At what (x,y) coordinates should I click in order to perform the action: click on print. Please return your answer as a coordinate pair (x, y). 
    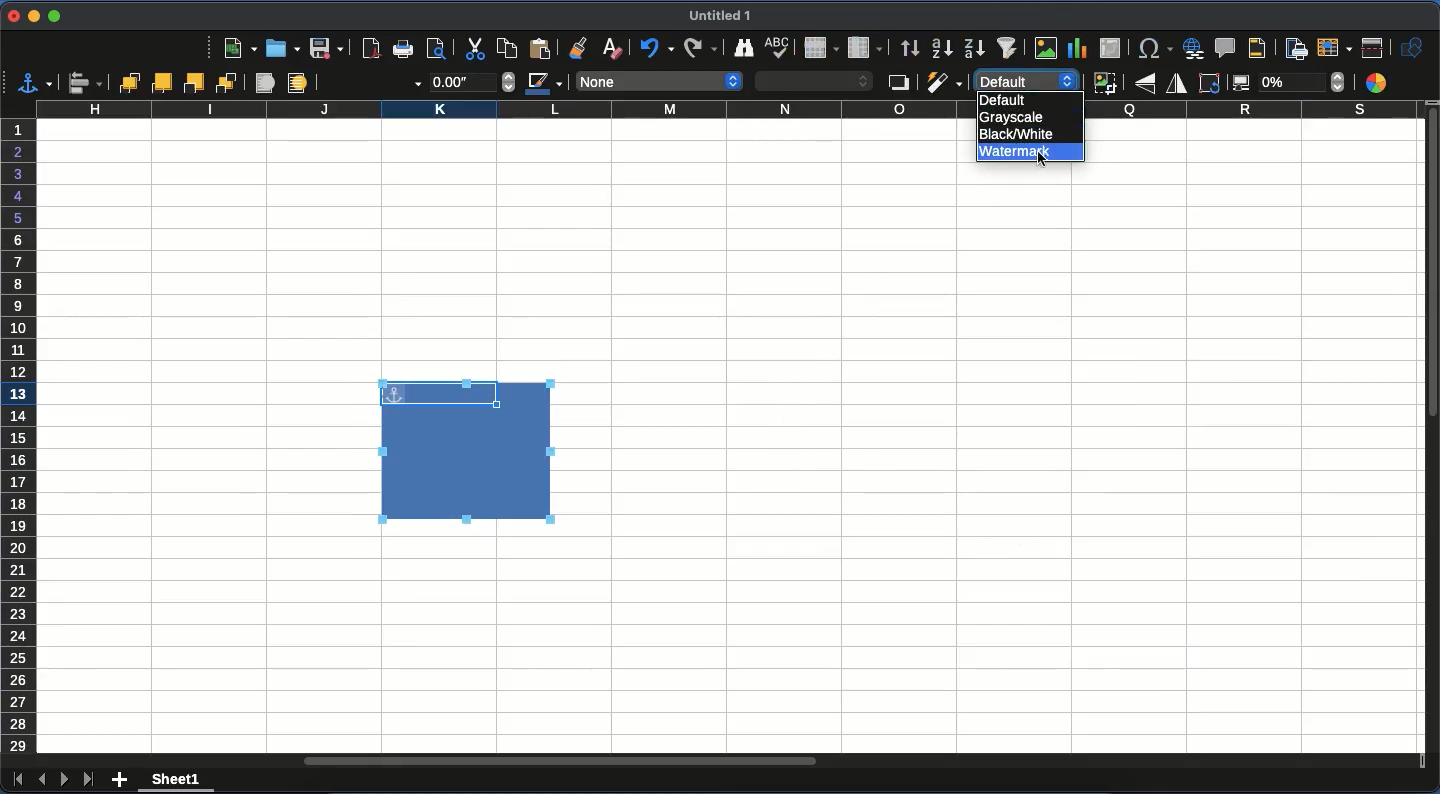
    Looking at the image, I should click on (402, 48).